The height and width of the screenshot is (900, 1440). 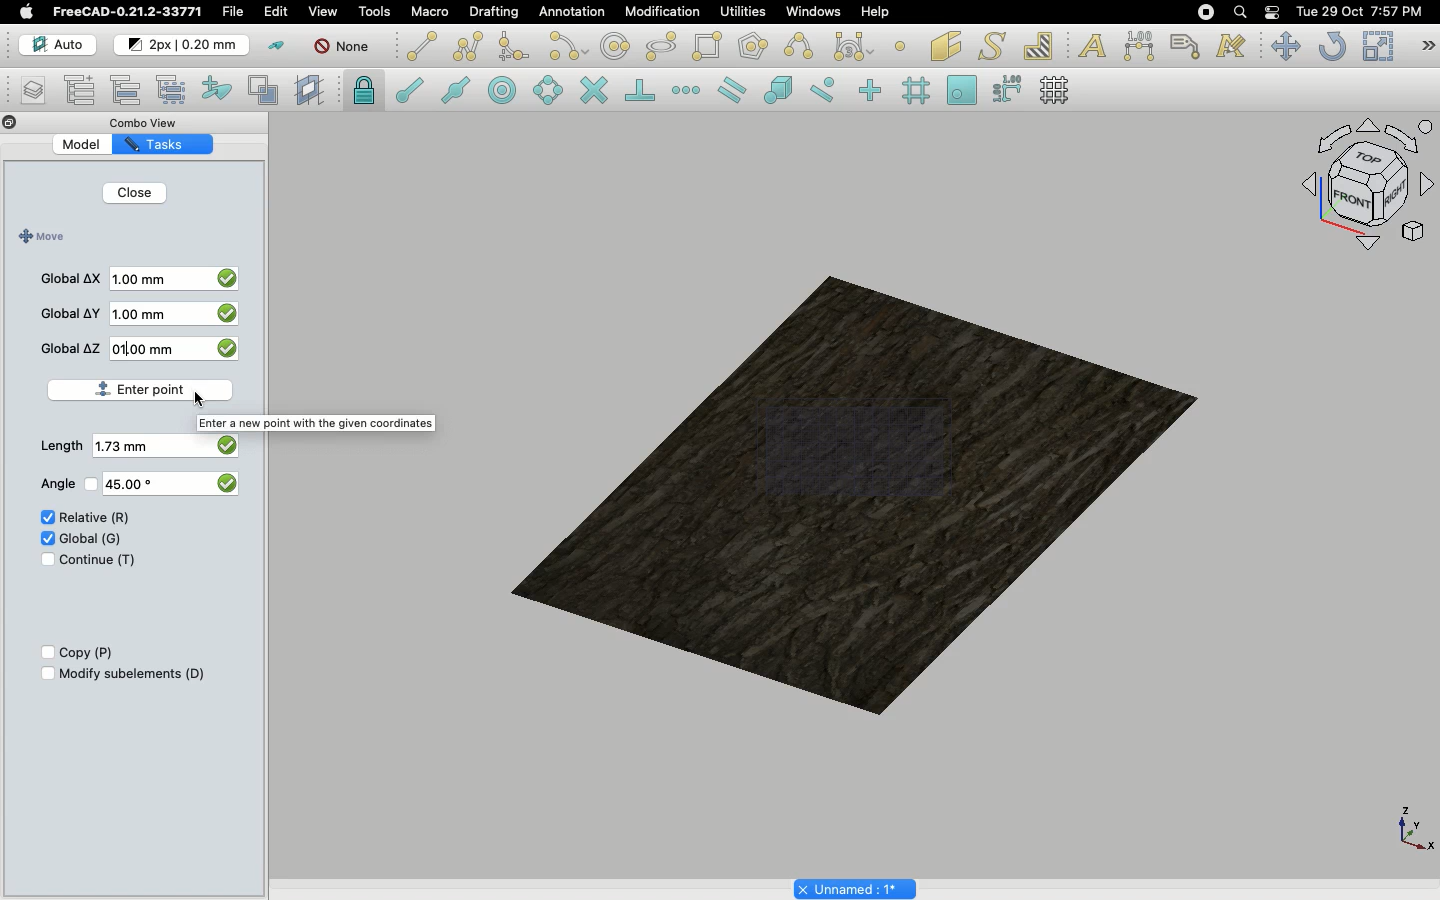 What do you see at coordinates (41, 562) in the screenshot?
I see `Check` at bounding box center [41, 562].